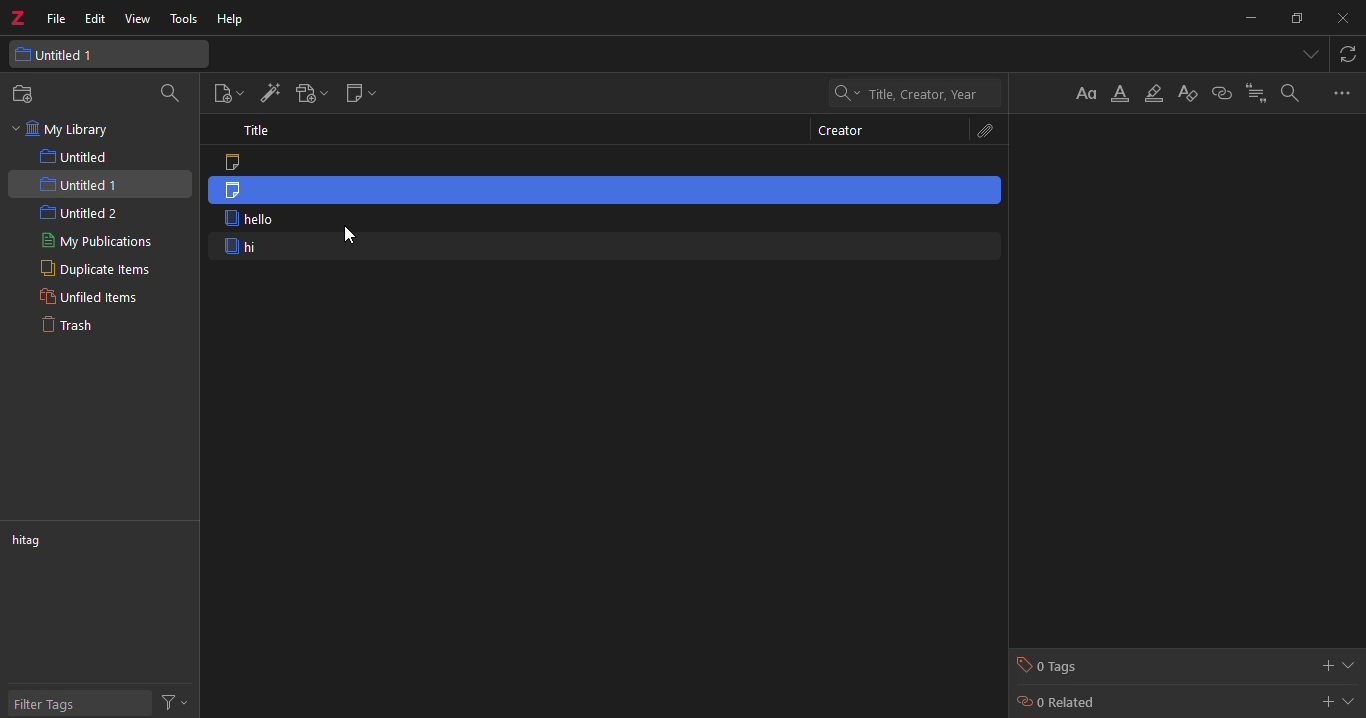 The image size is (1366, 718). What do you see at coordinates (186, 19) in the screenshot?
I see `tools` at bounding box center [186, 19].